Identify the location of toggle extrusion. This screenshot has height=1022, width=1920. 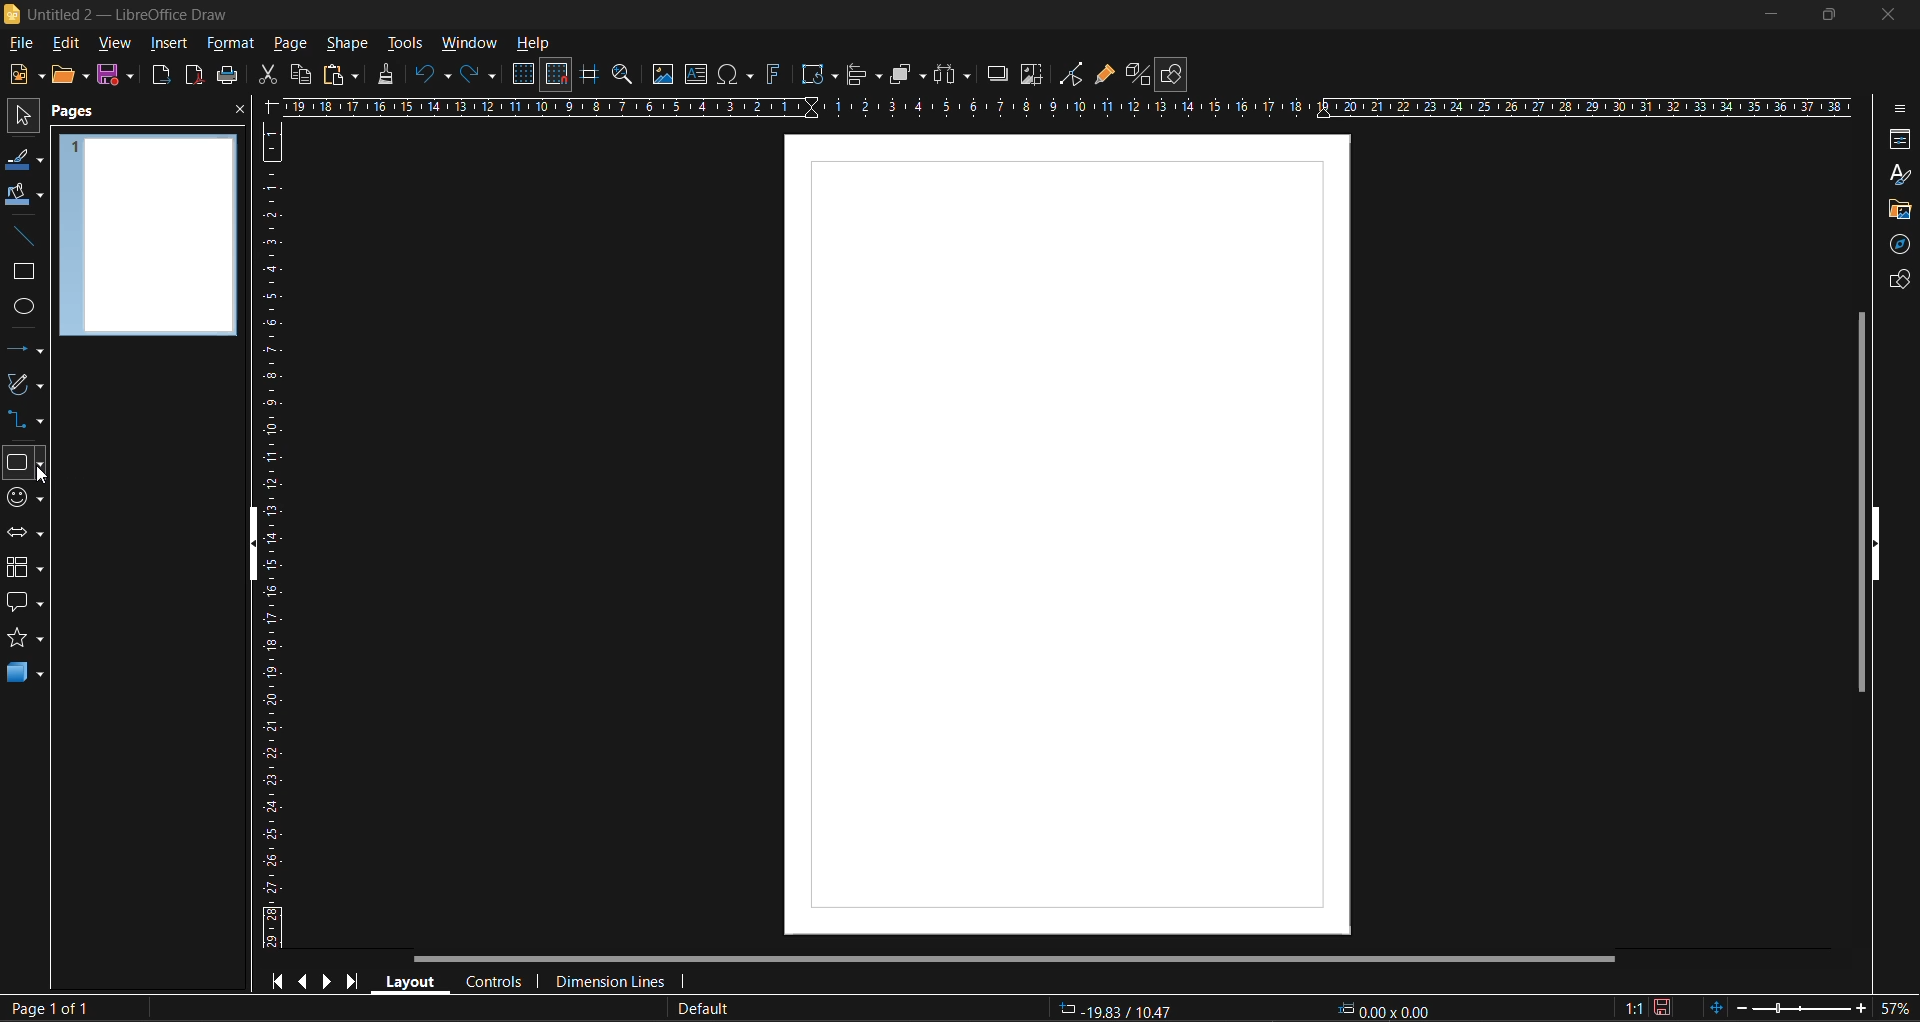
(1135, 74).